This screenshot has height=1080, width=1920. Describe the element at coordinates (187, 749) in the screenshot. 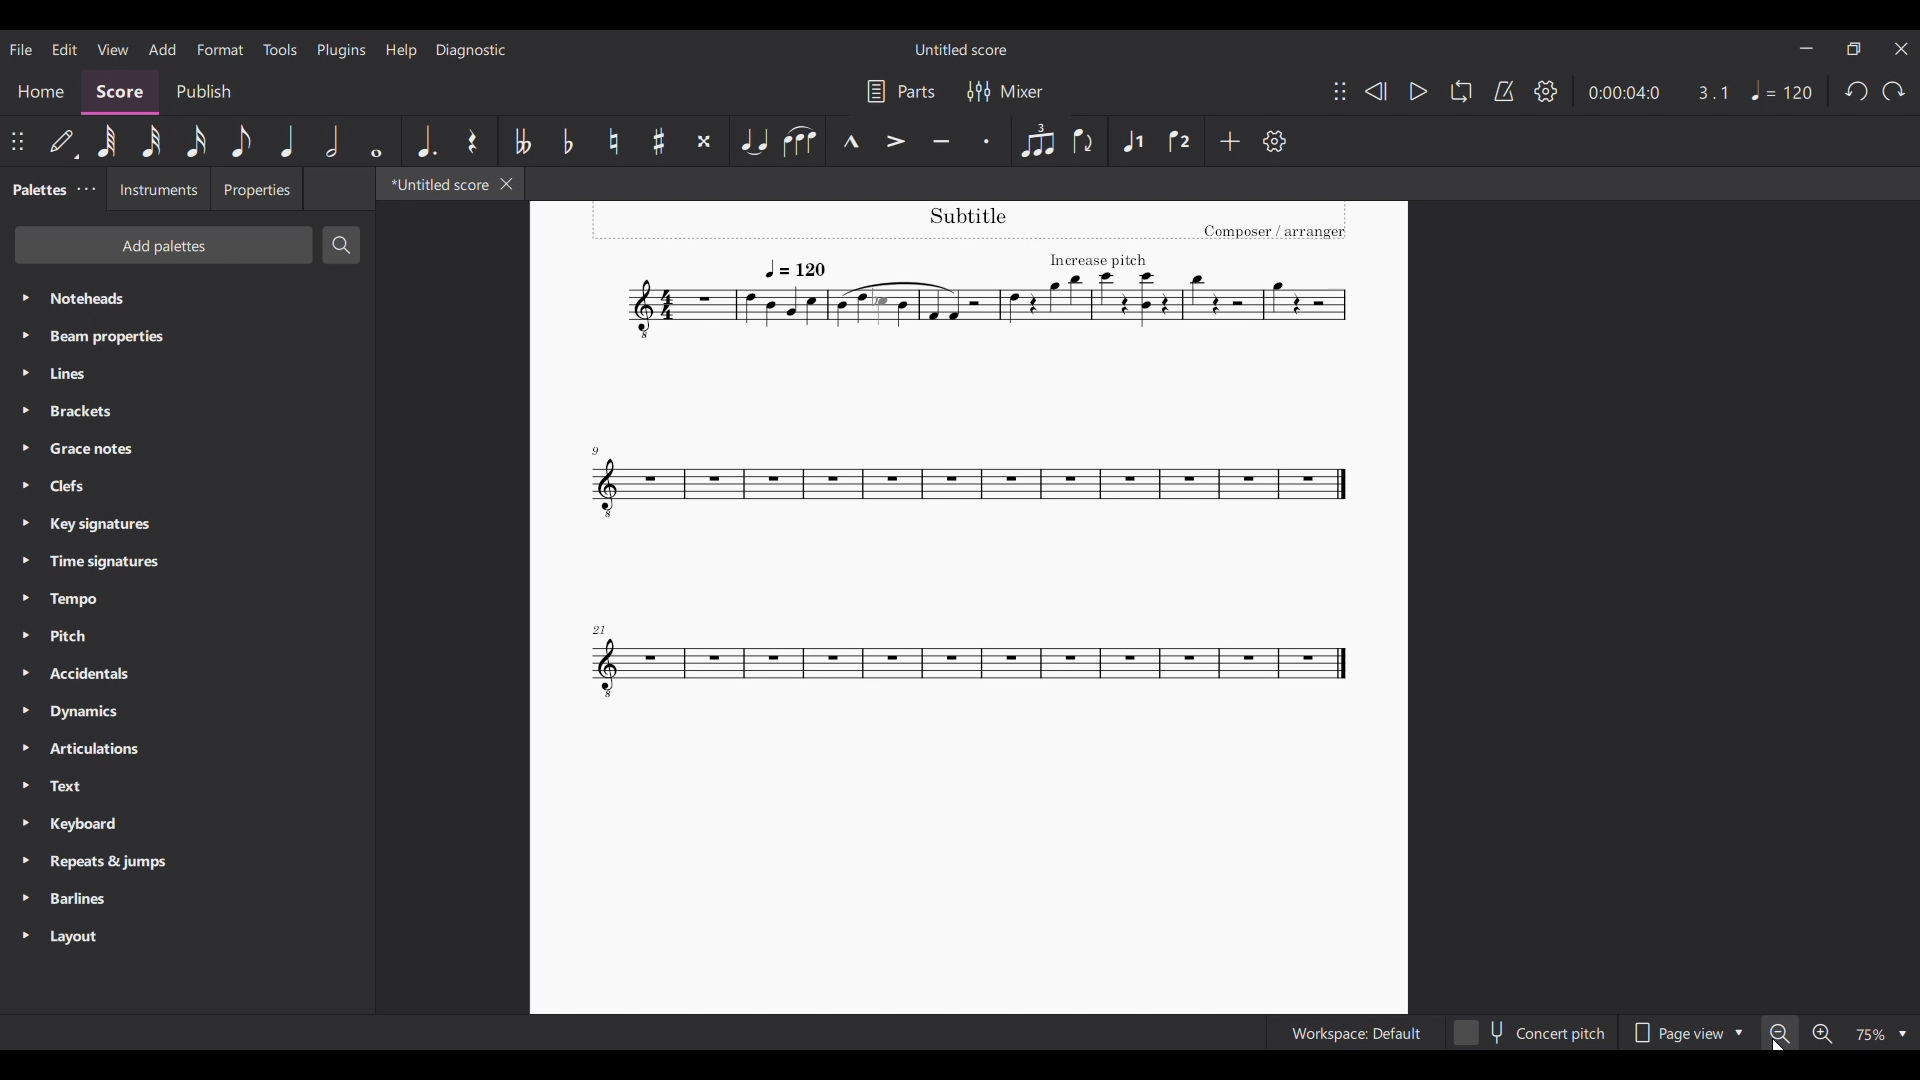

I see `Articulations` at that location.